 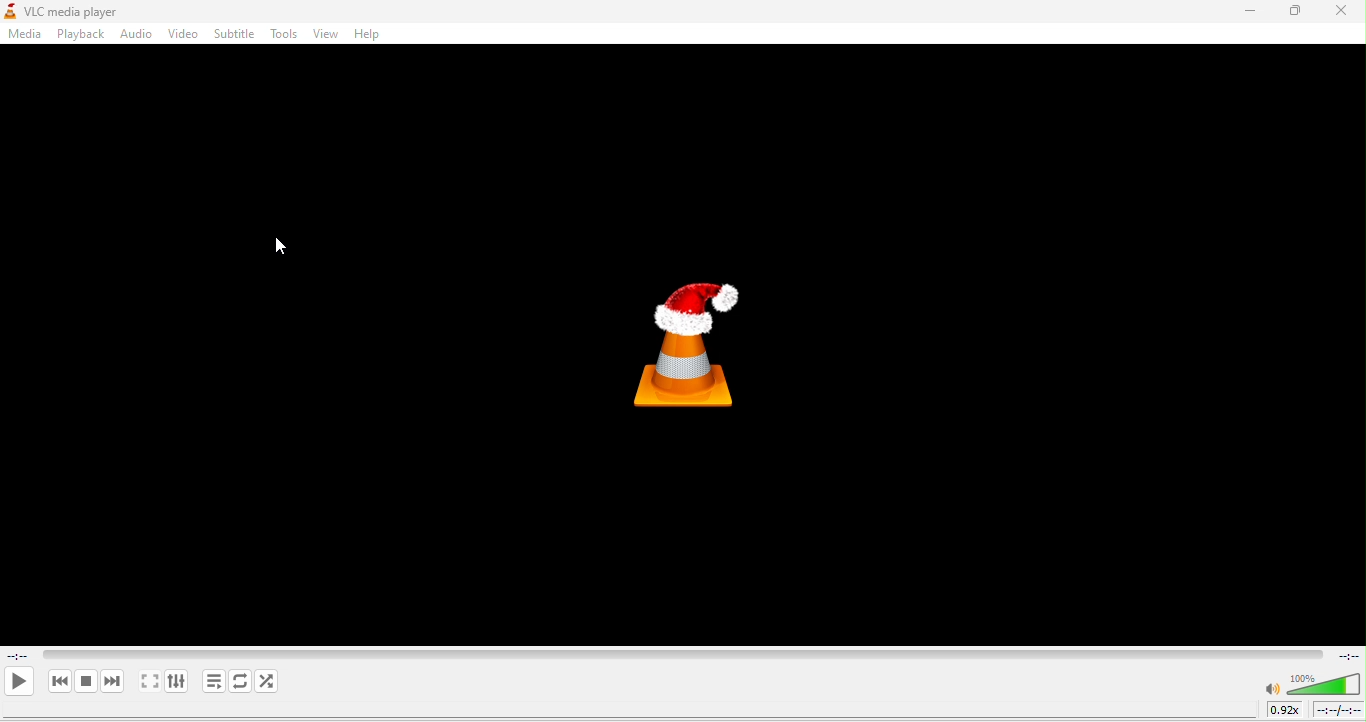 I want to click on subtitle, so click(x=235, y=32).